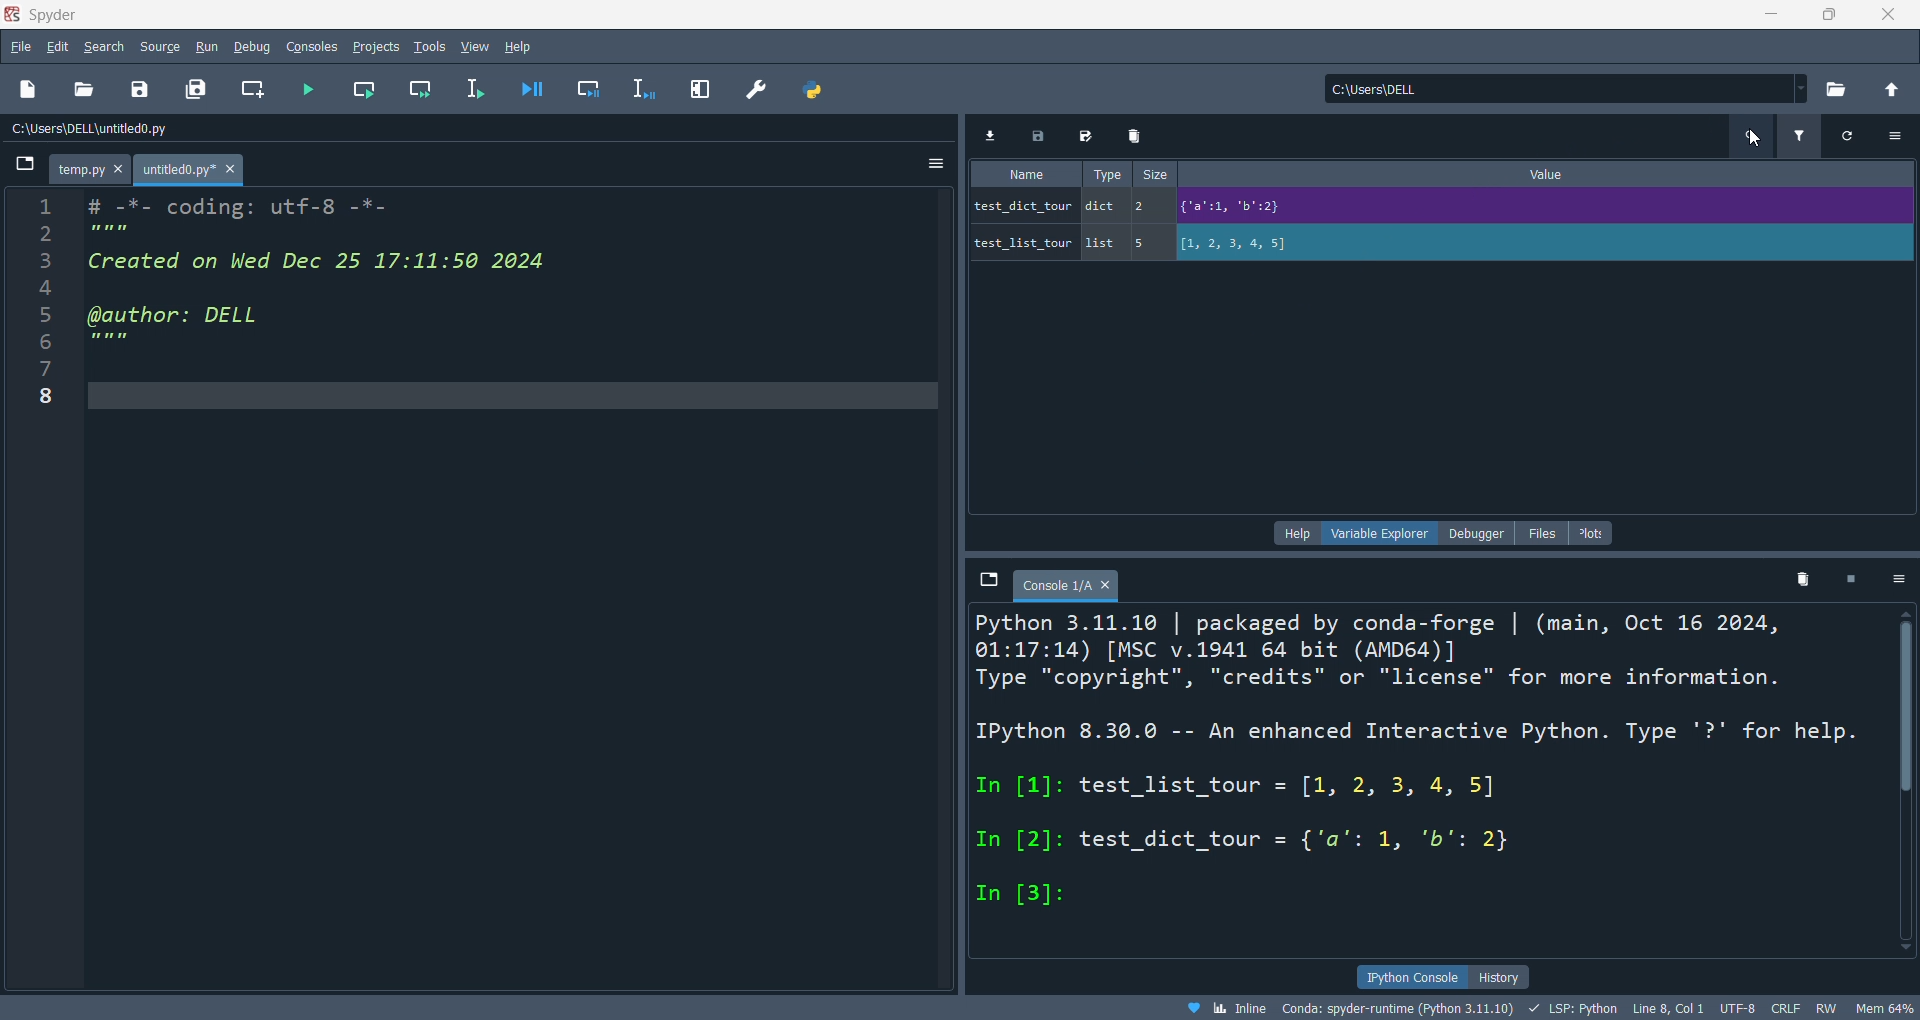 The height and width of the screenshot is (1020, 1920). Describe the element at coordinates (1757, 17) in the screenshot. I see `minimize` at that location.